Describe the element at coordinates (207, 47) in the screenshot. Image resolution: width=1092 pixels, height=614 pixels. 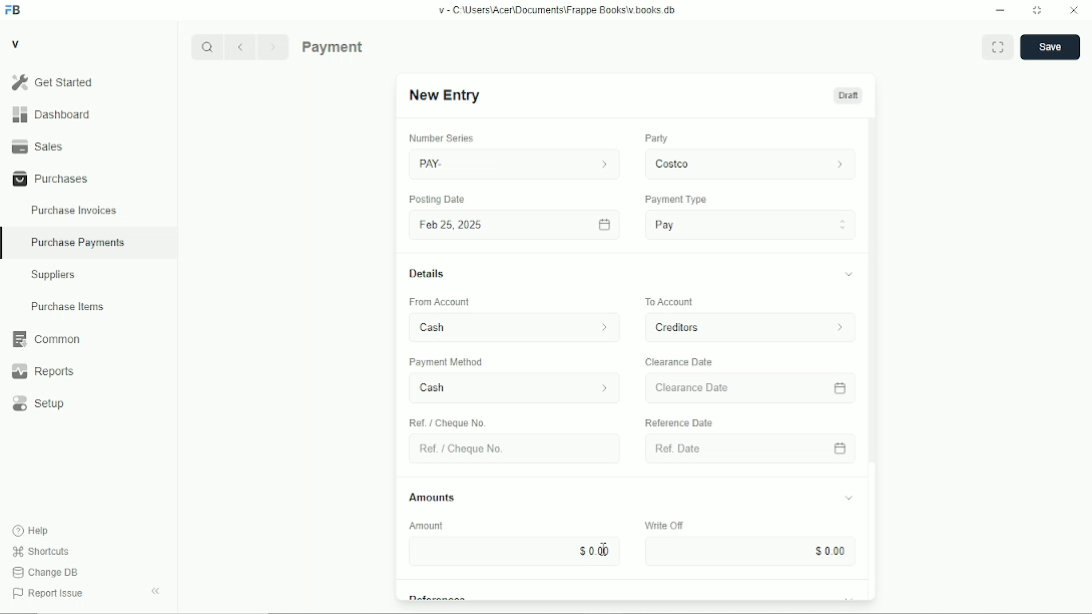
I see `Search` at that location.